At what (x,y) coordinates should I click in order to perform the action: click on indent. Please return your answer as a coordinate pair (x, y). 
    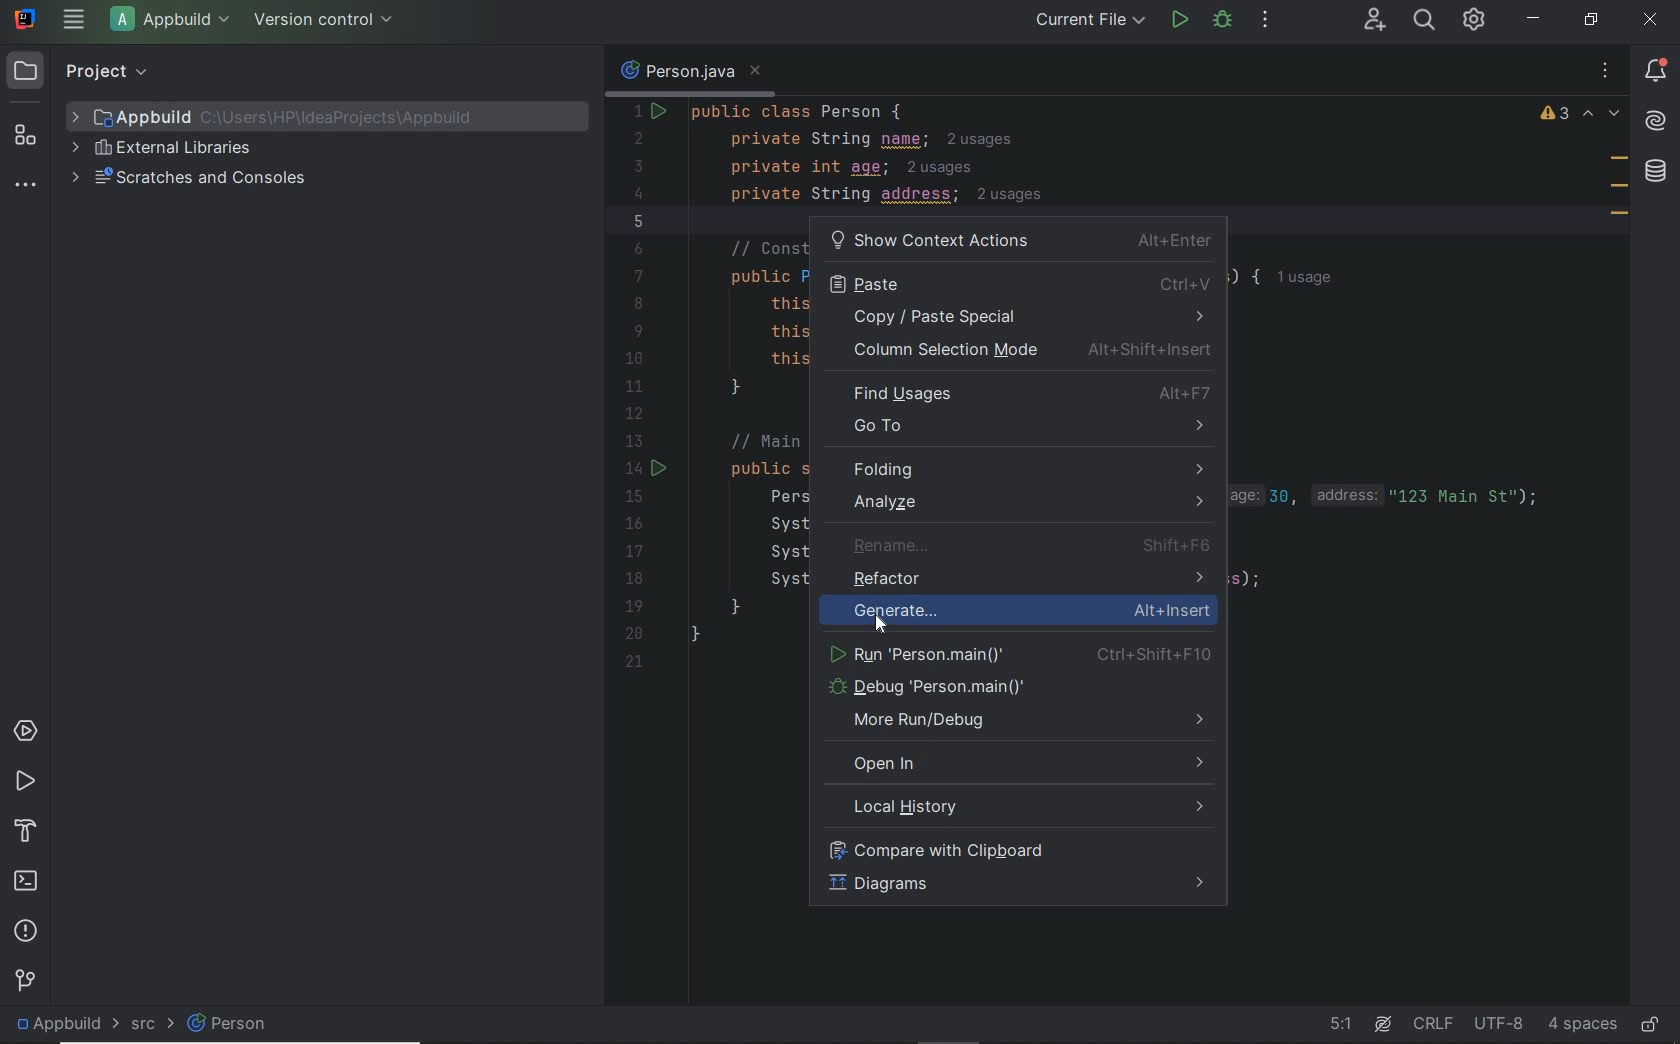
    Looking at the image, I should click on (1581, 1023).